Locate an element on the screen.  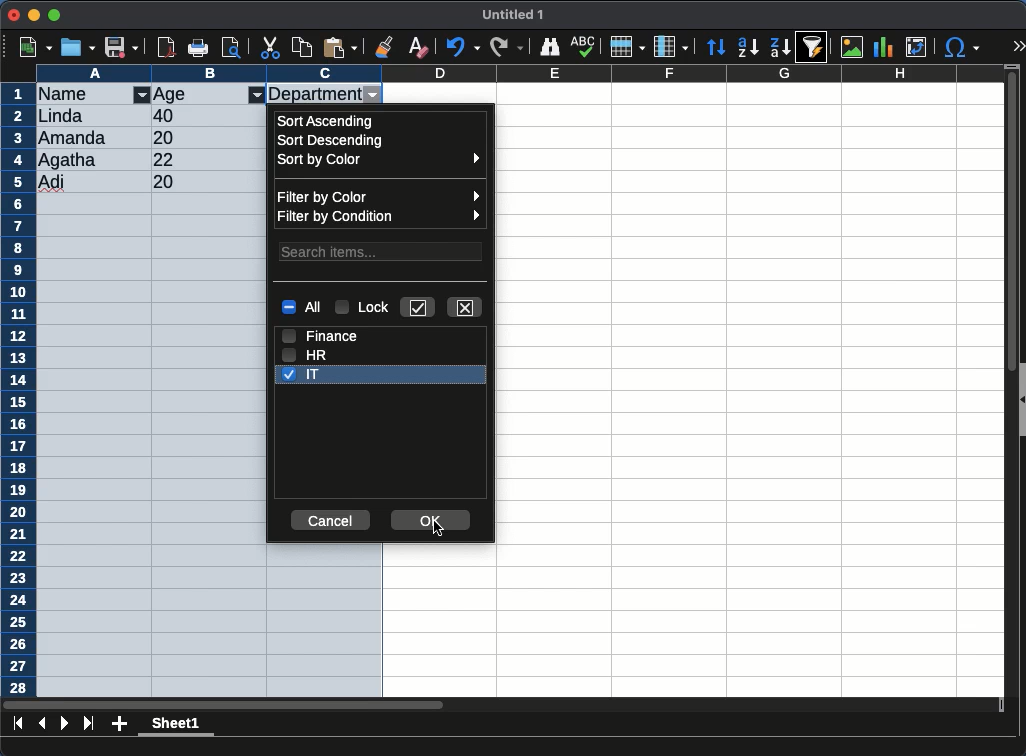
20 is located at coordinates (177, 182).